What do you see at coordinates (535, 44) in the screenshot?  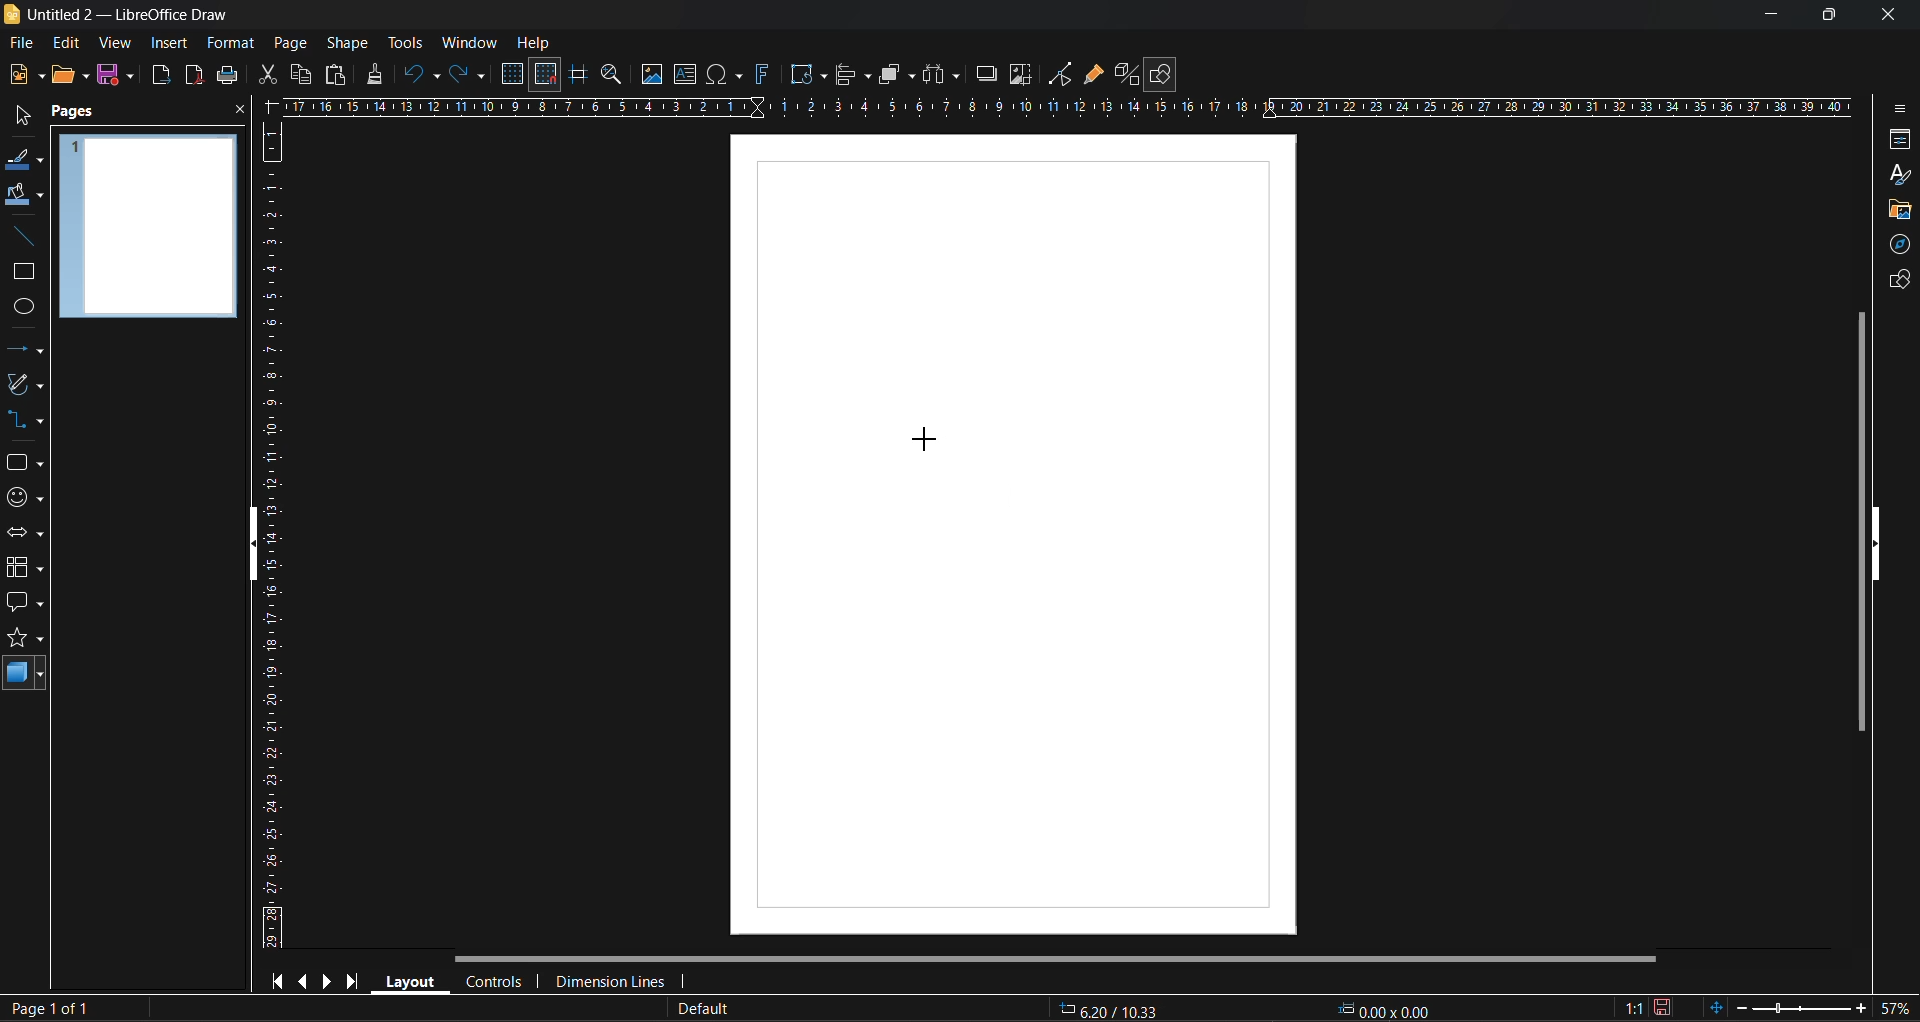 I see `help` at bounding box center [535, 44].